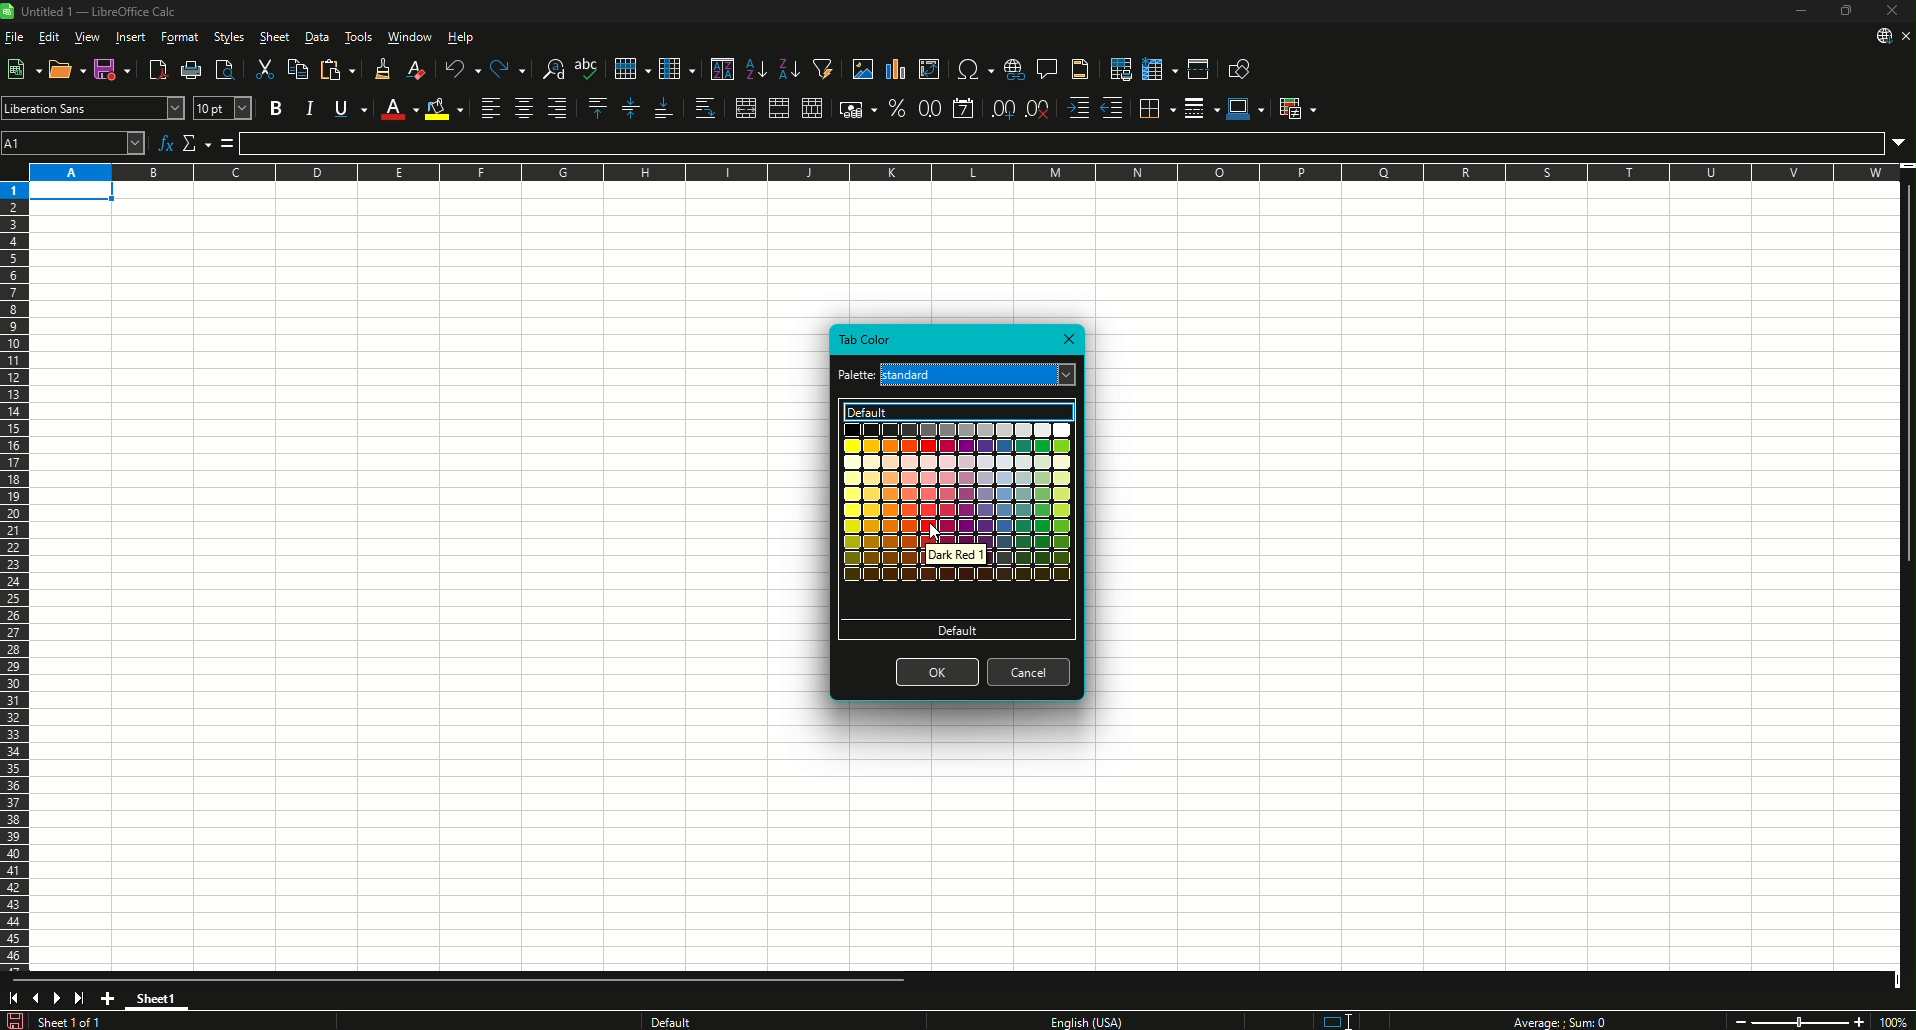 This screenshot has width=1916, height=1030. What do you see at coordinates (779, 108) in the screenshot?
I see `Merge Cells` at bounding box center [779, 108].